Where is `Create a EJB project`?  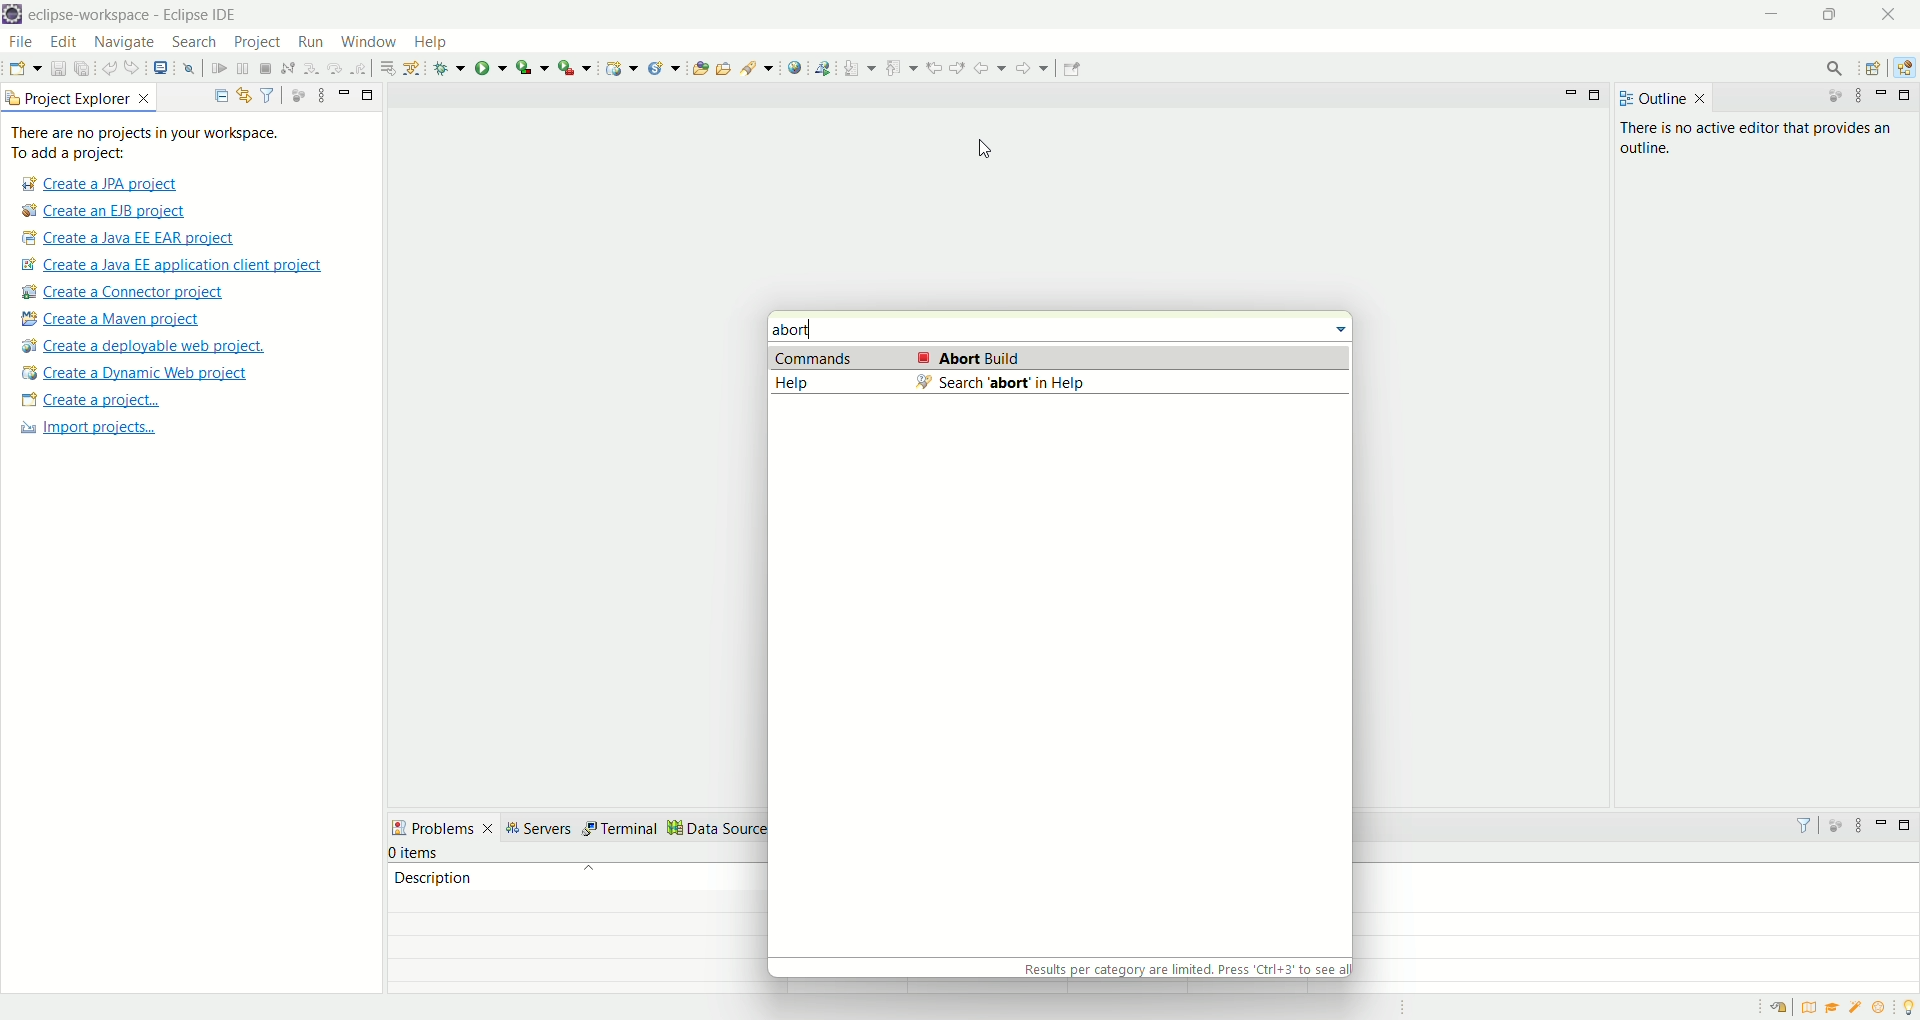
Create a EJB project is located at coordinates (107, 213).